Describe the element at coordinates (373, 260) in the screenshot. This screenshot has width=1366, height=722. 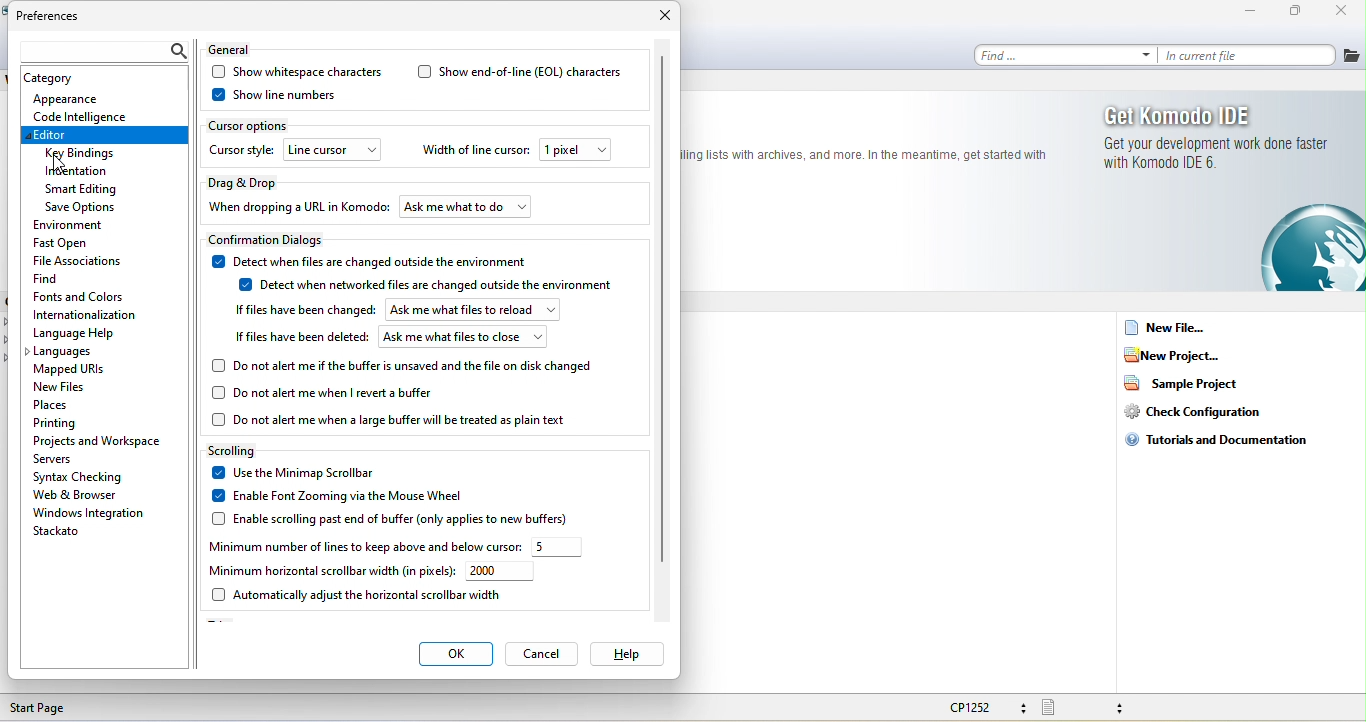
I see `detect when files are changed outside the environment` at that location.